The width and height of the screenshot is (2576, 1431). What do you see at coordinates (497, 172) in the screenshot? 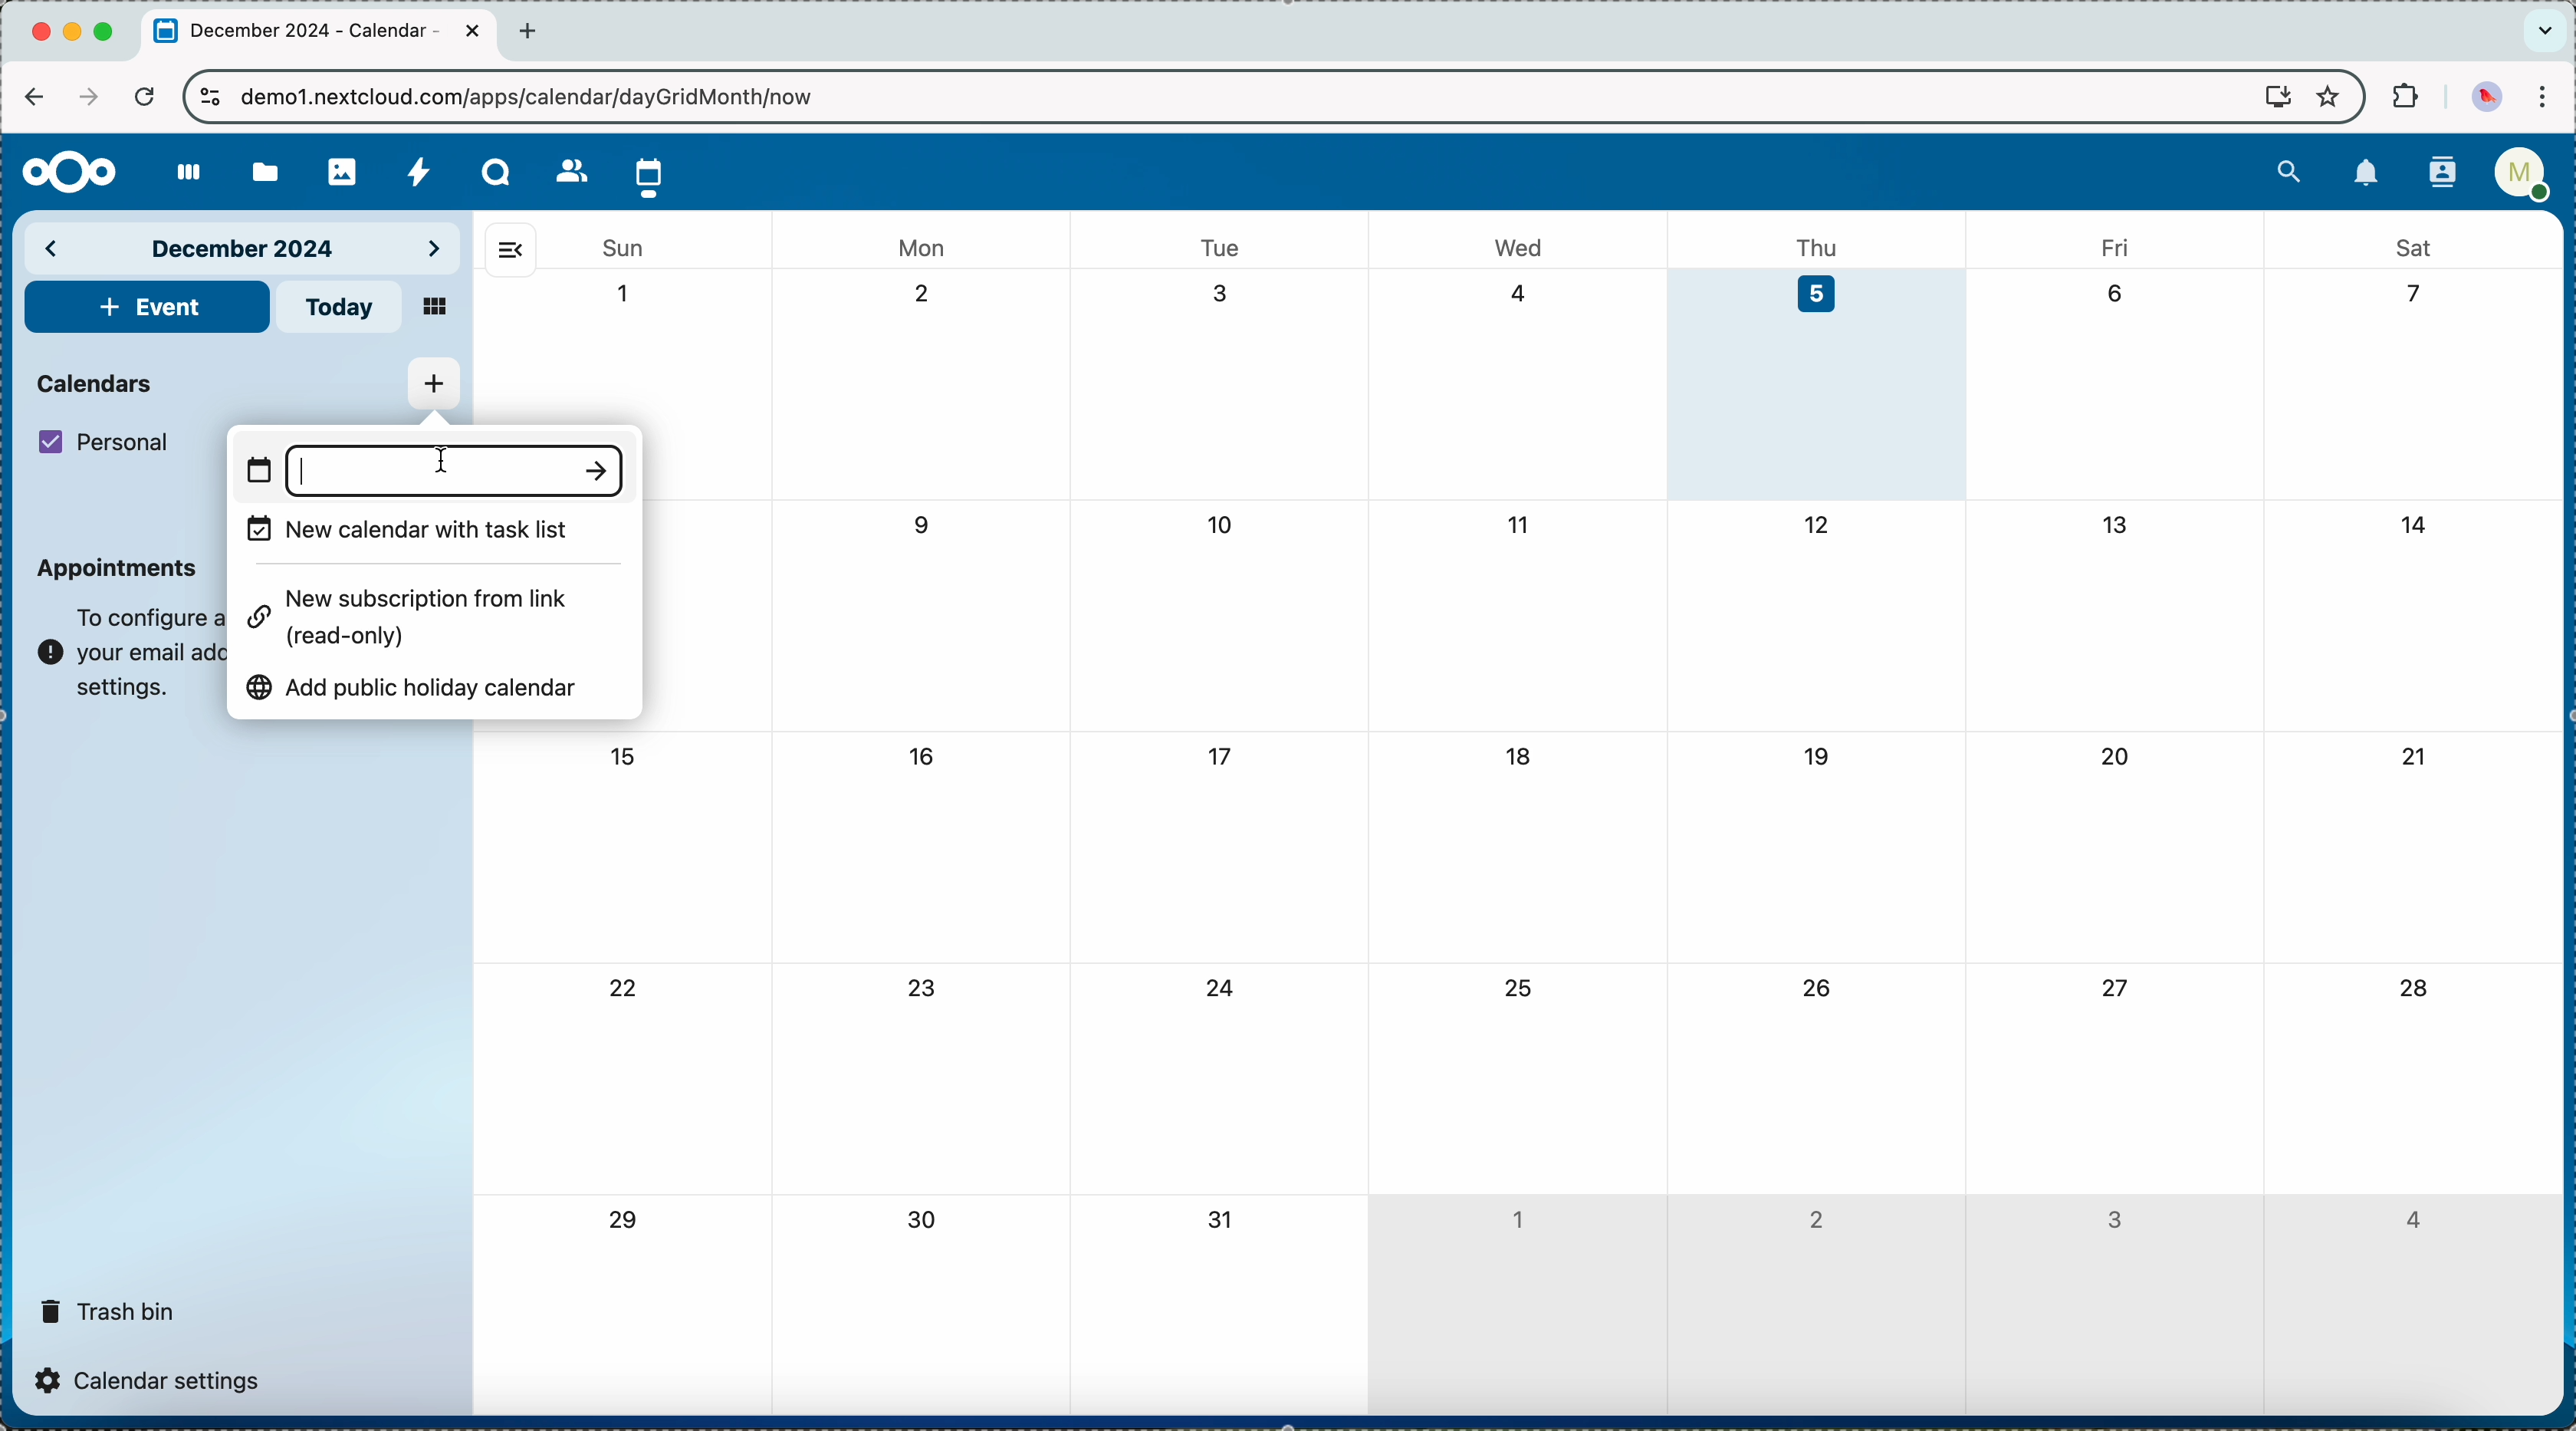
I see `Talk` at bounding box center [497, 172].